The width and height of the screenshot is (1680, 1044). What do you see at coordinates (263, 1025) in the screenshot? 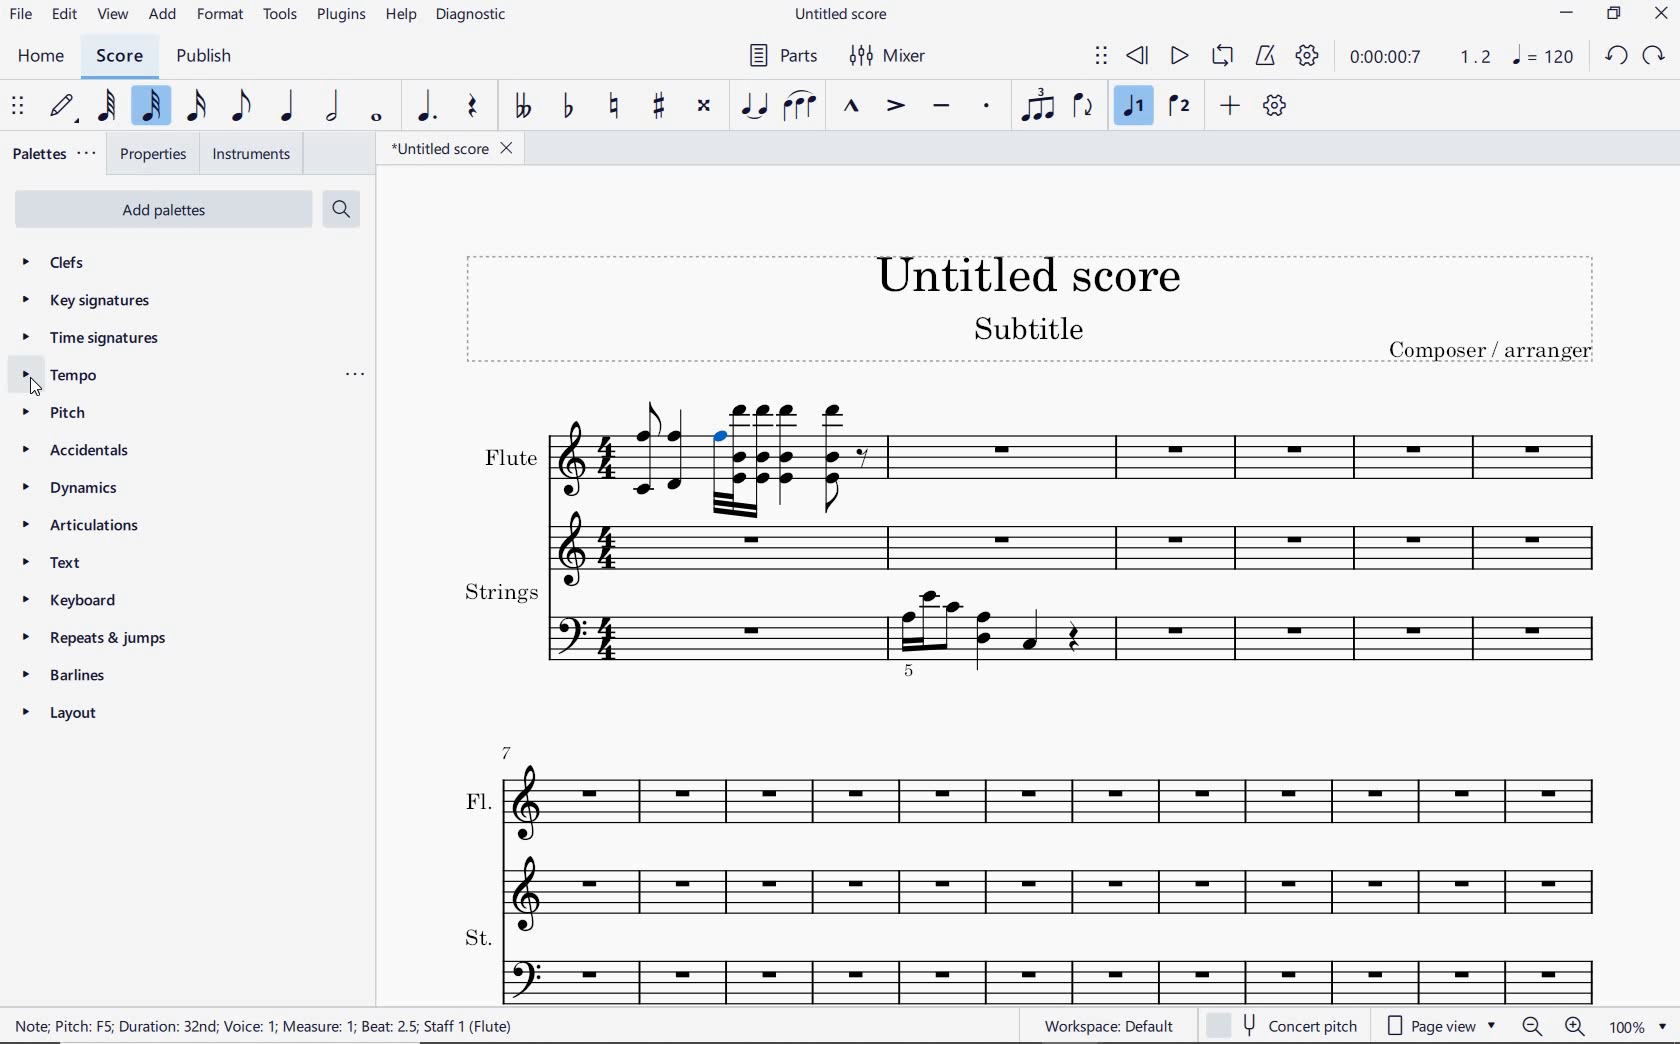
I see `NOTE: PITCH; F5, DURATION` at bounding box center [263, 1025].